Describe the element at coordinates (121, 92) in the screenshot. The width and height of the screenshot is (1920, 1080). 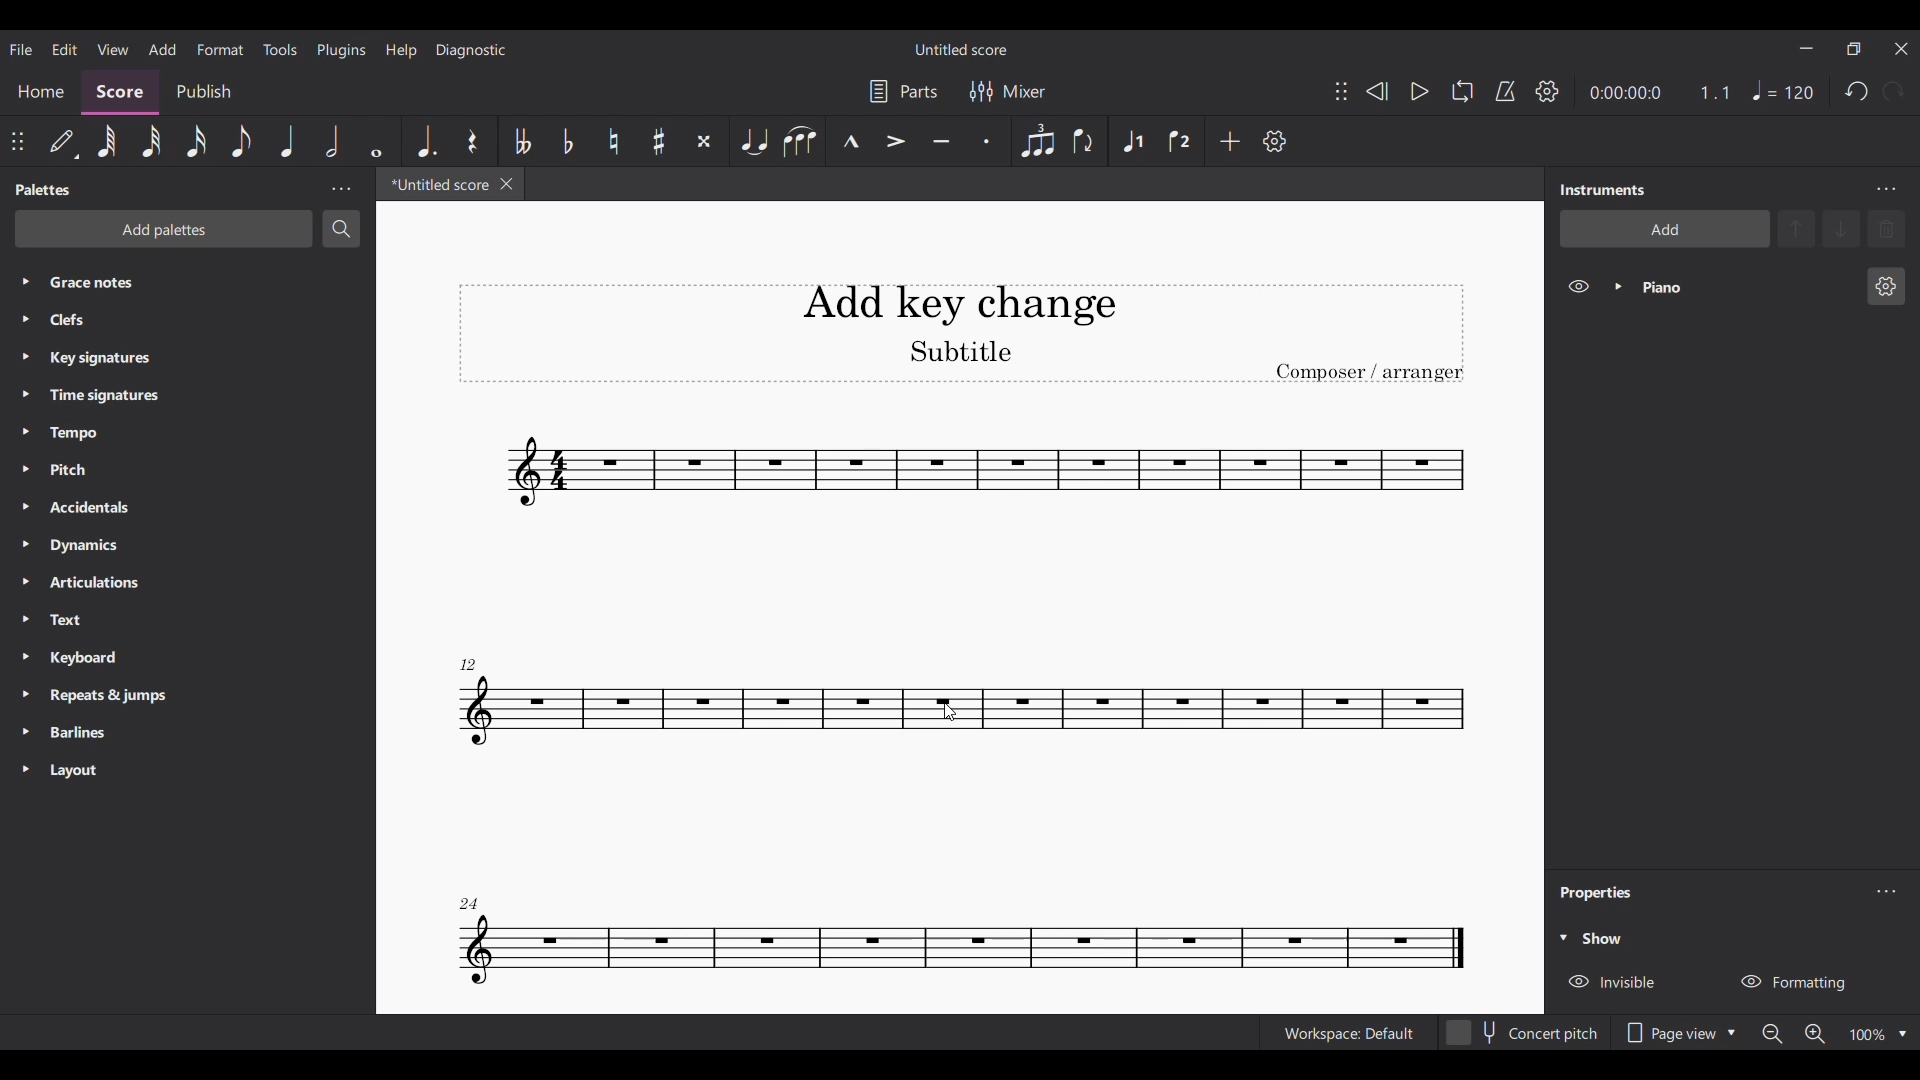
I see `Score, current section highlighted` at that location.